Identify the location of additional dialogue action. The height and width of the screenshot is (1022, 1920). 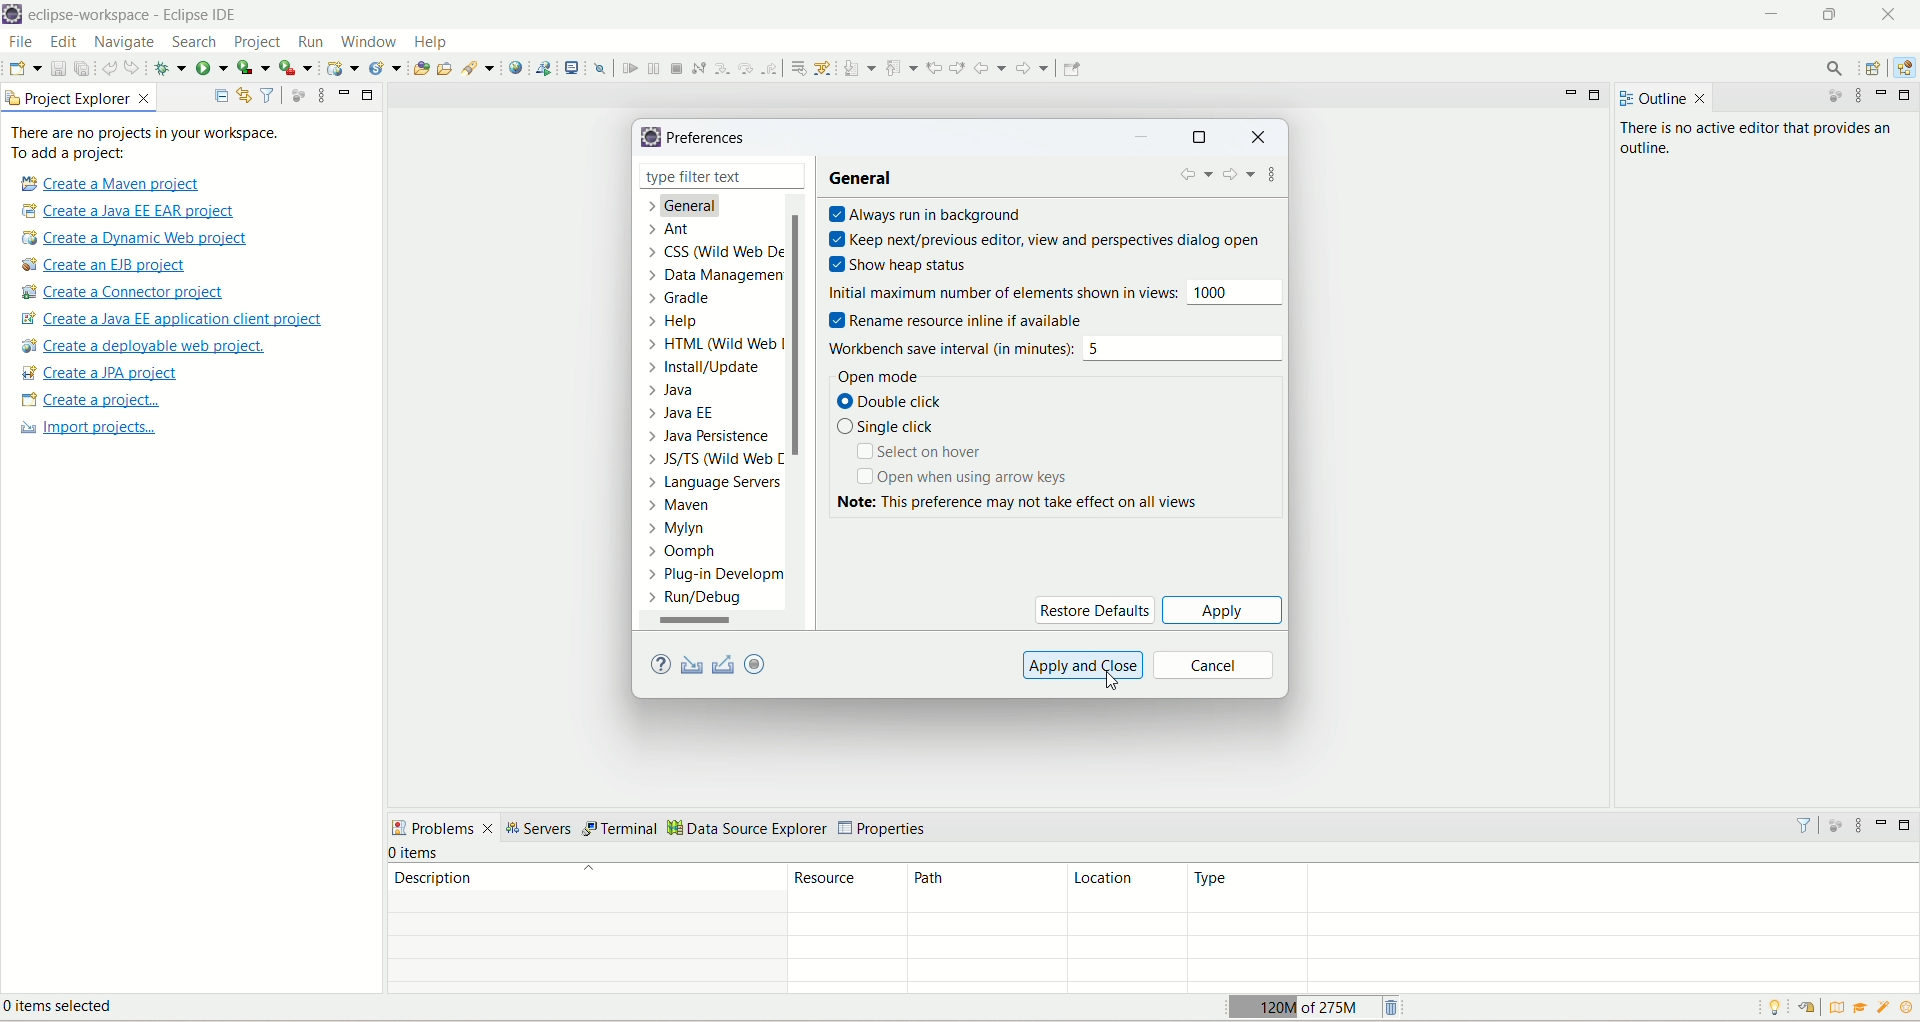
(1274, 178).